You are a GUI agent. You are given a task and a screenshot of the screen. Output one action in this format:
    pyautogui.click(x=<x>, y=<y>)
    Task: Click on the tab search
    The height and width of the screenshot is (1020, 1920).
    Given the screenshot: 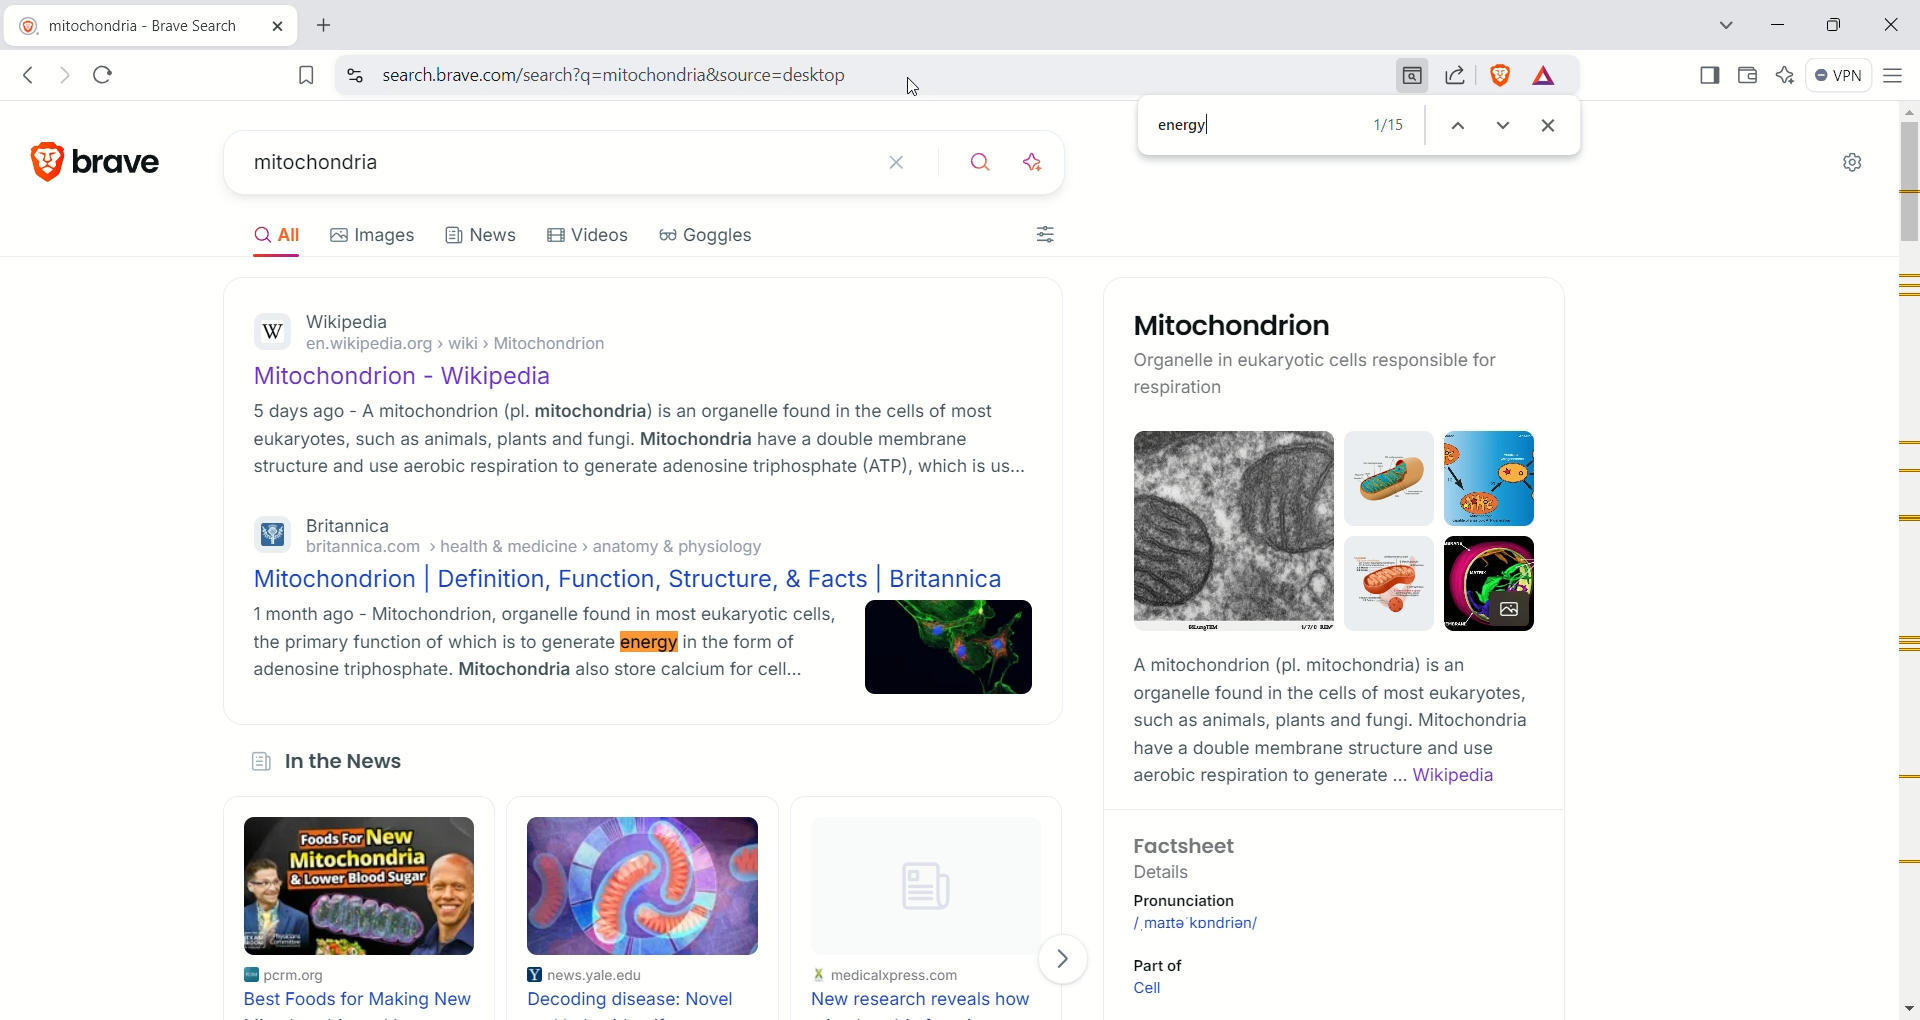 What is the action you would take?
    pyautogui.click(x=1726, y=28)
    